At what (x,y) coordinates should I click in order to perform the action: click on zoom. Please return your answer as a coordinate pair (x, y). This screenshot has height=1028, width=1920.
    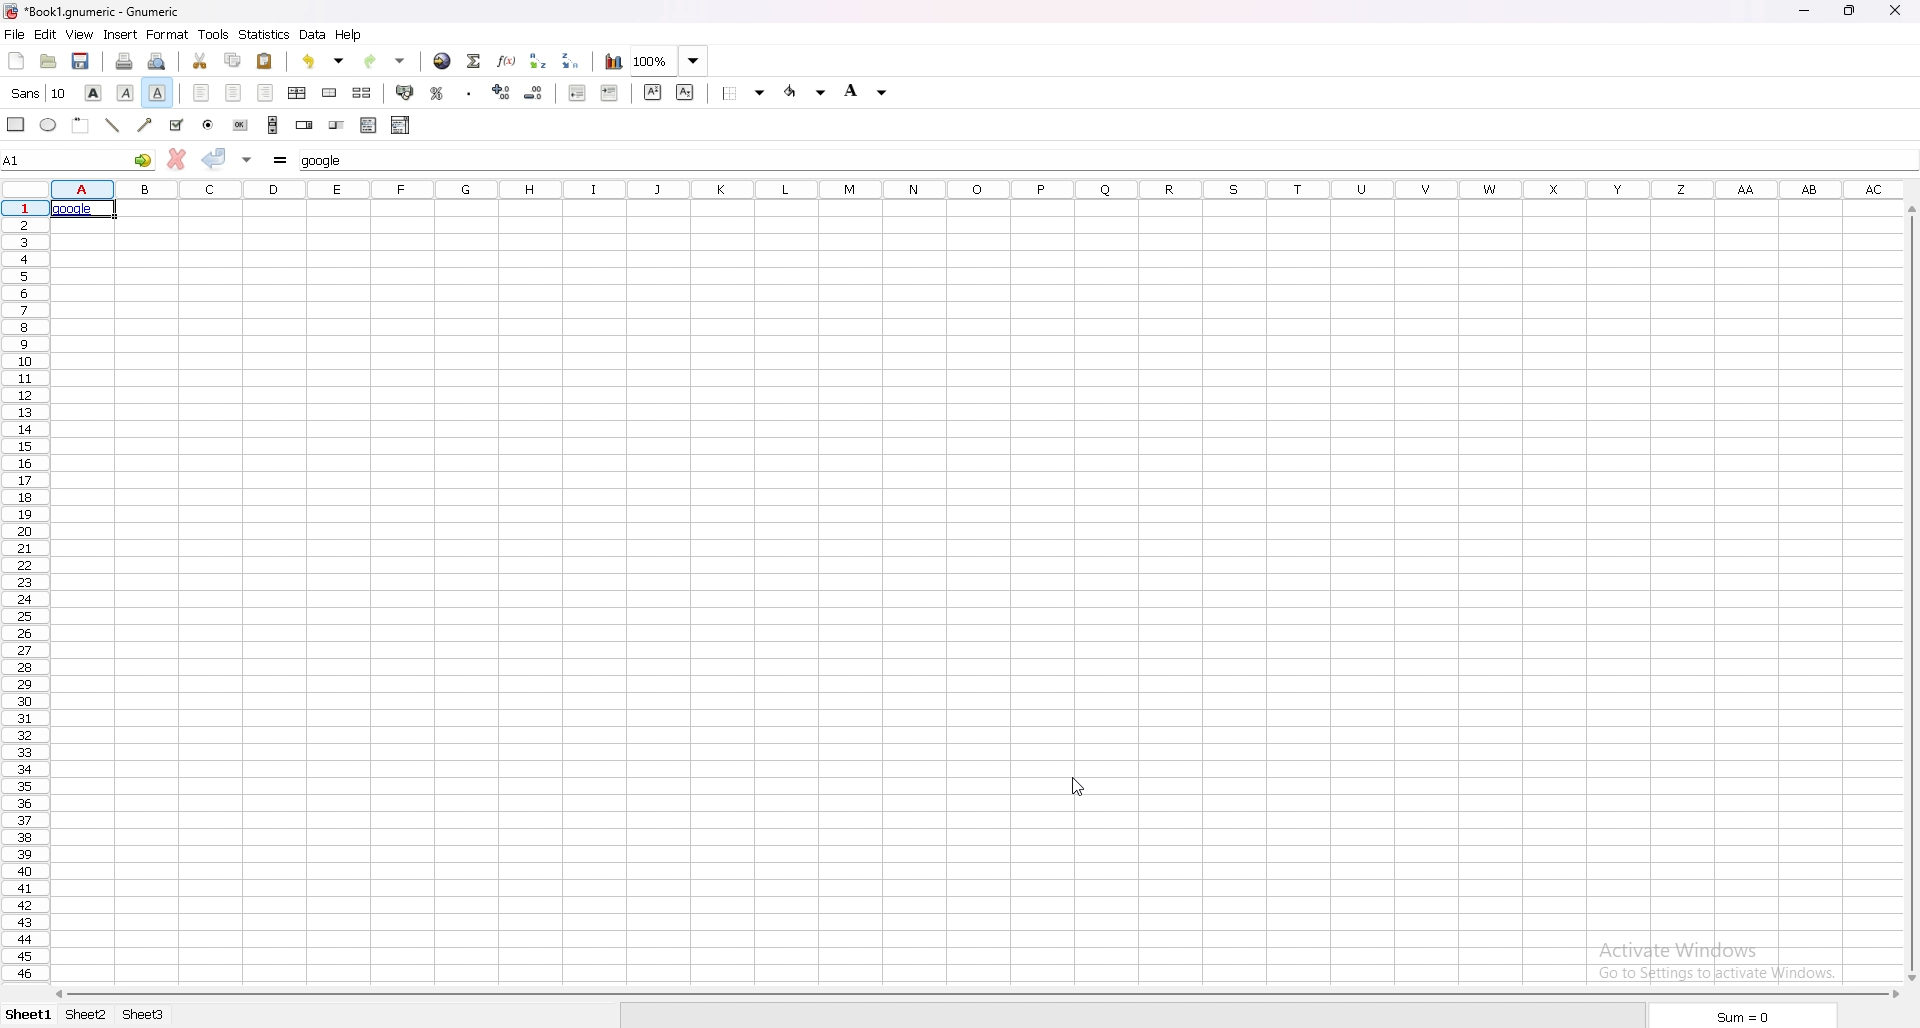
    Looking at the image, I should click on (670, 60).